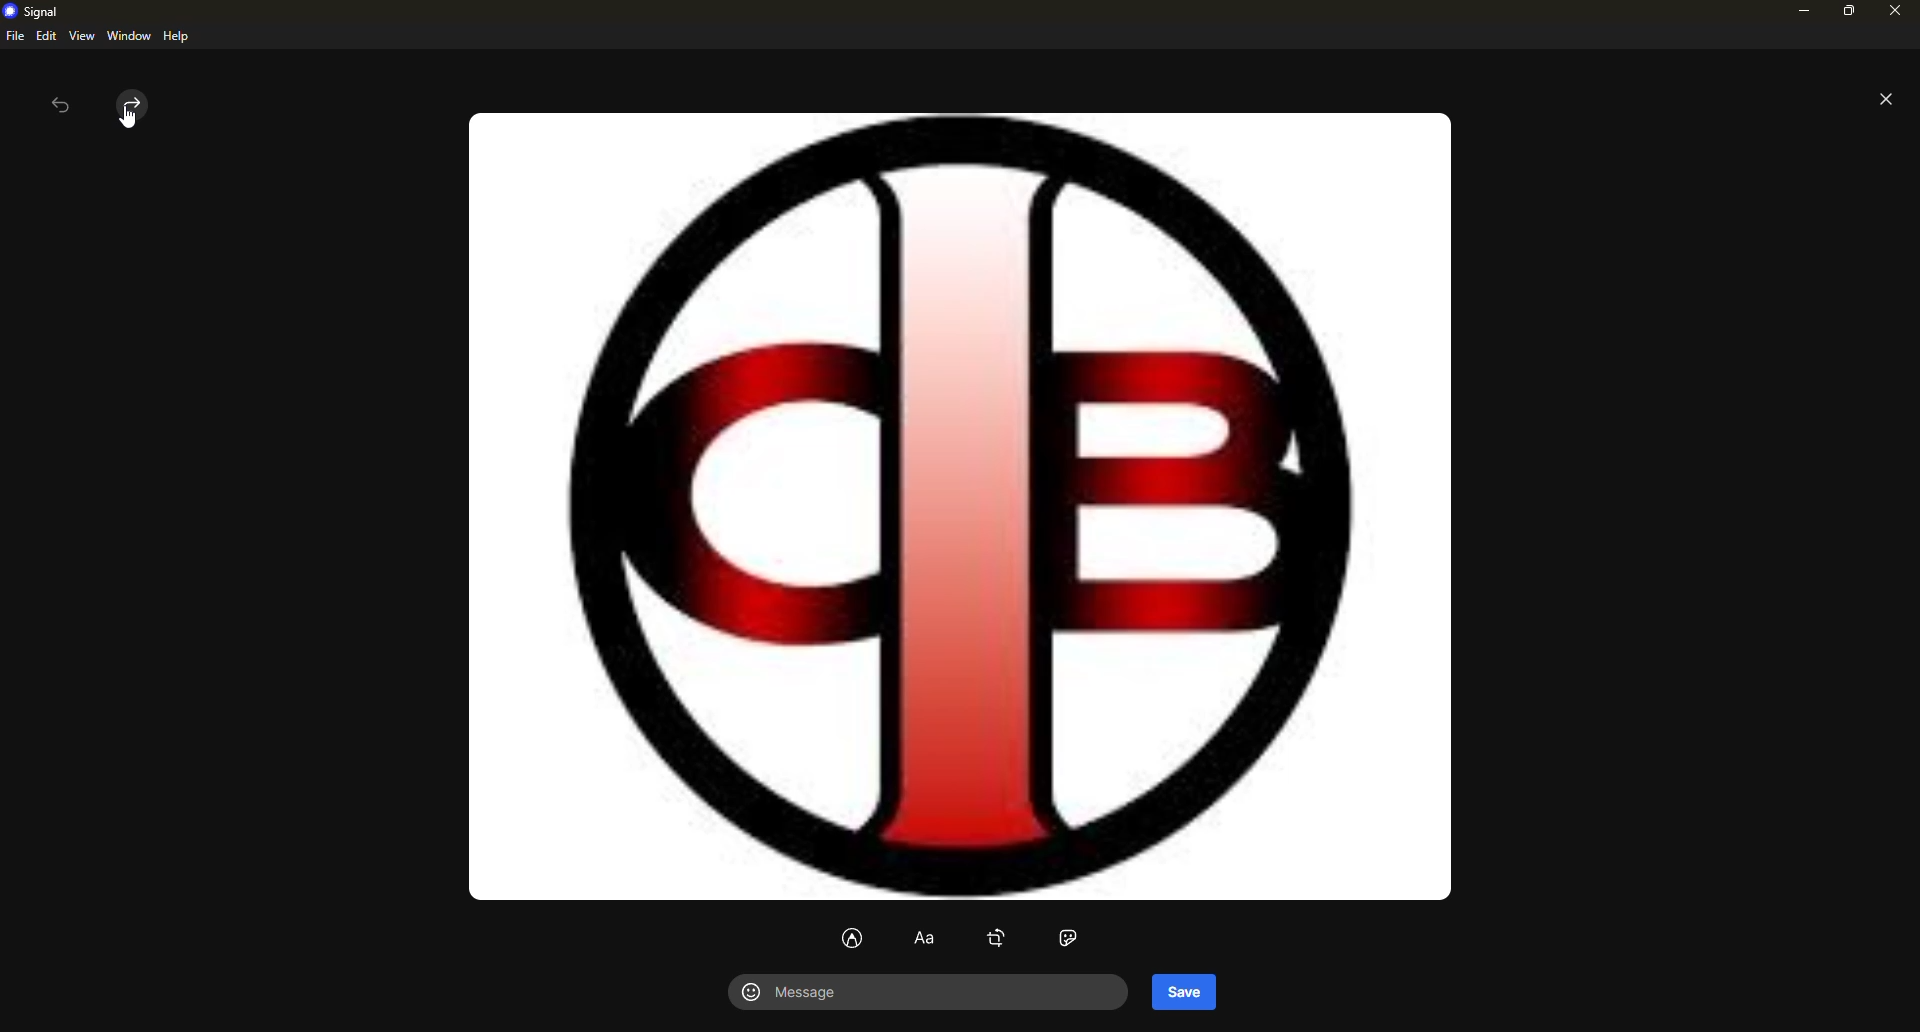 The height and width of the screenshot is (1032, 1920). Describe the element at coordinates (853, 939) in the screenshot. I see `edit` at that location.